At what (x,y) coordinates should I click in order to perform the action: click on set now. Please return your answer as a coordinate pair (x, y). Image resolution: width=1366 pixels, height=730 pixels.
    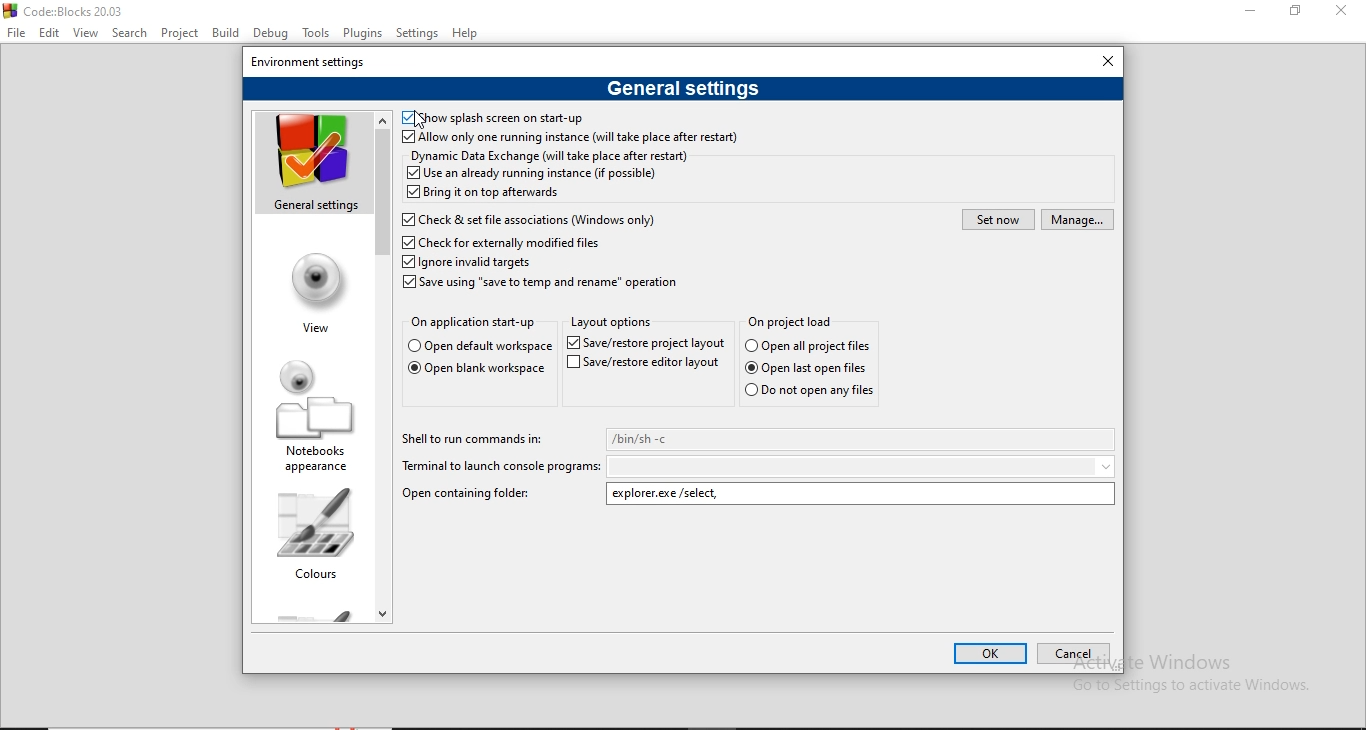
    Looking at the image, I should click on (998, 219).